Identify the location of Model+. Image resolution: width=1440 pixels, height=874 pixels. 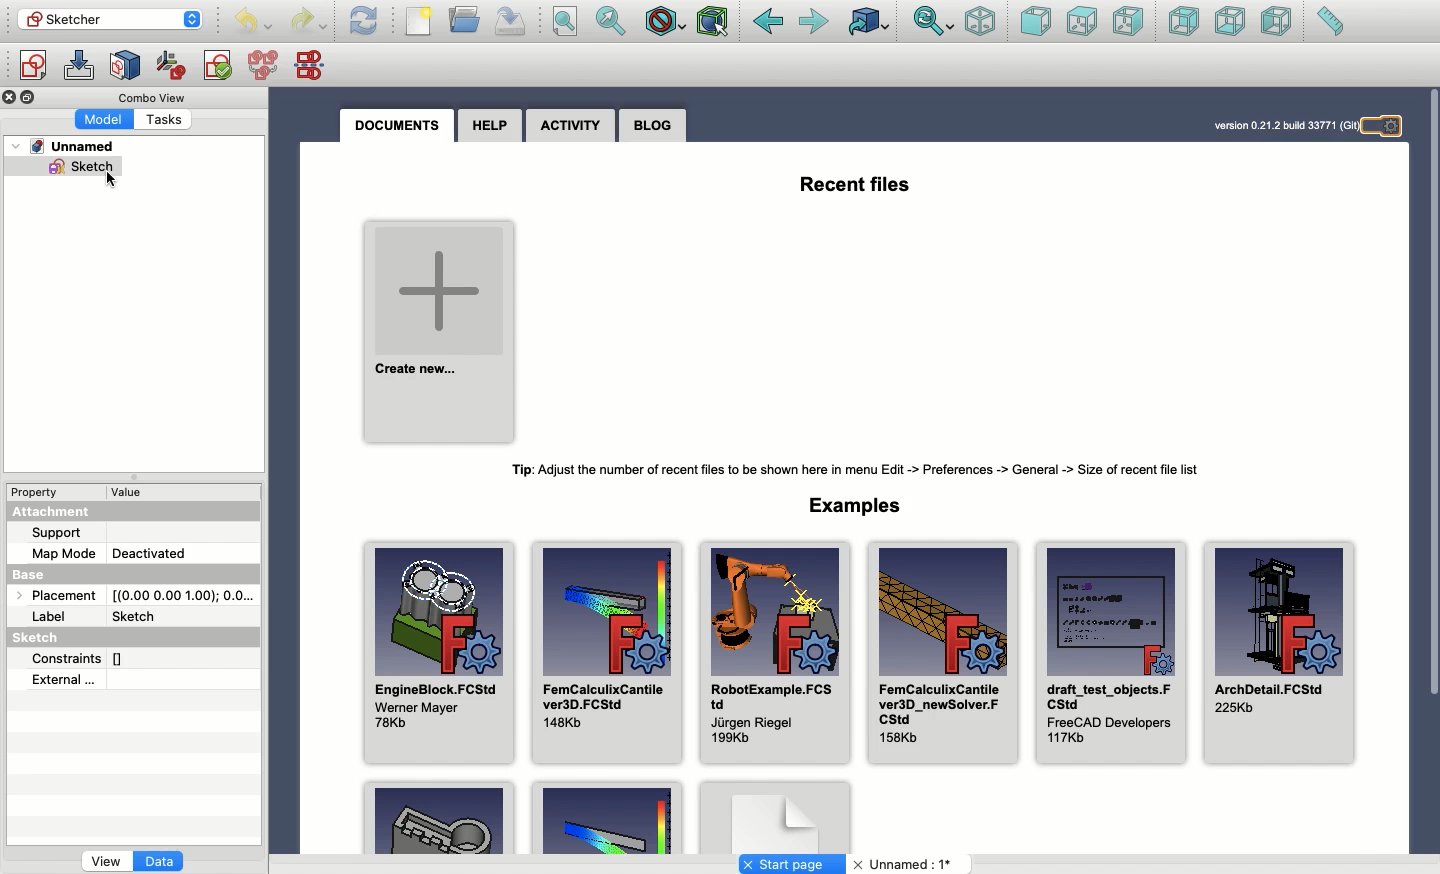
(106, 118).